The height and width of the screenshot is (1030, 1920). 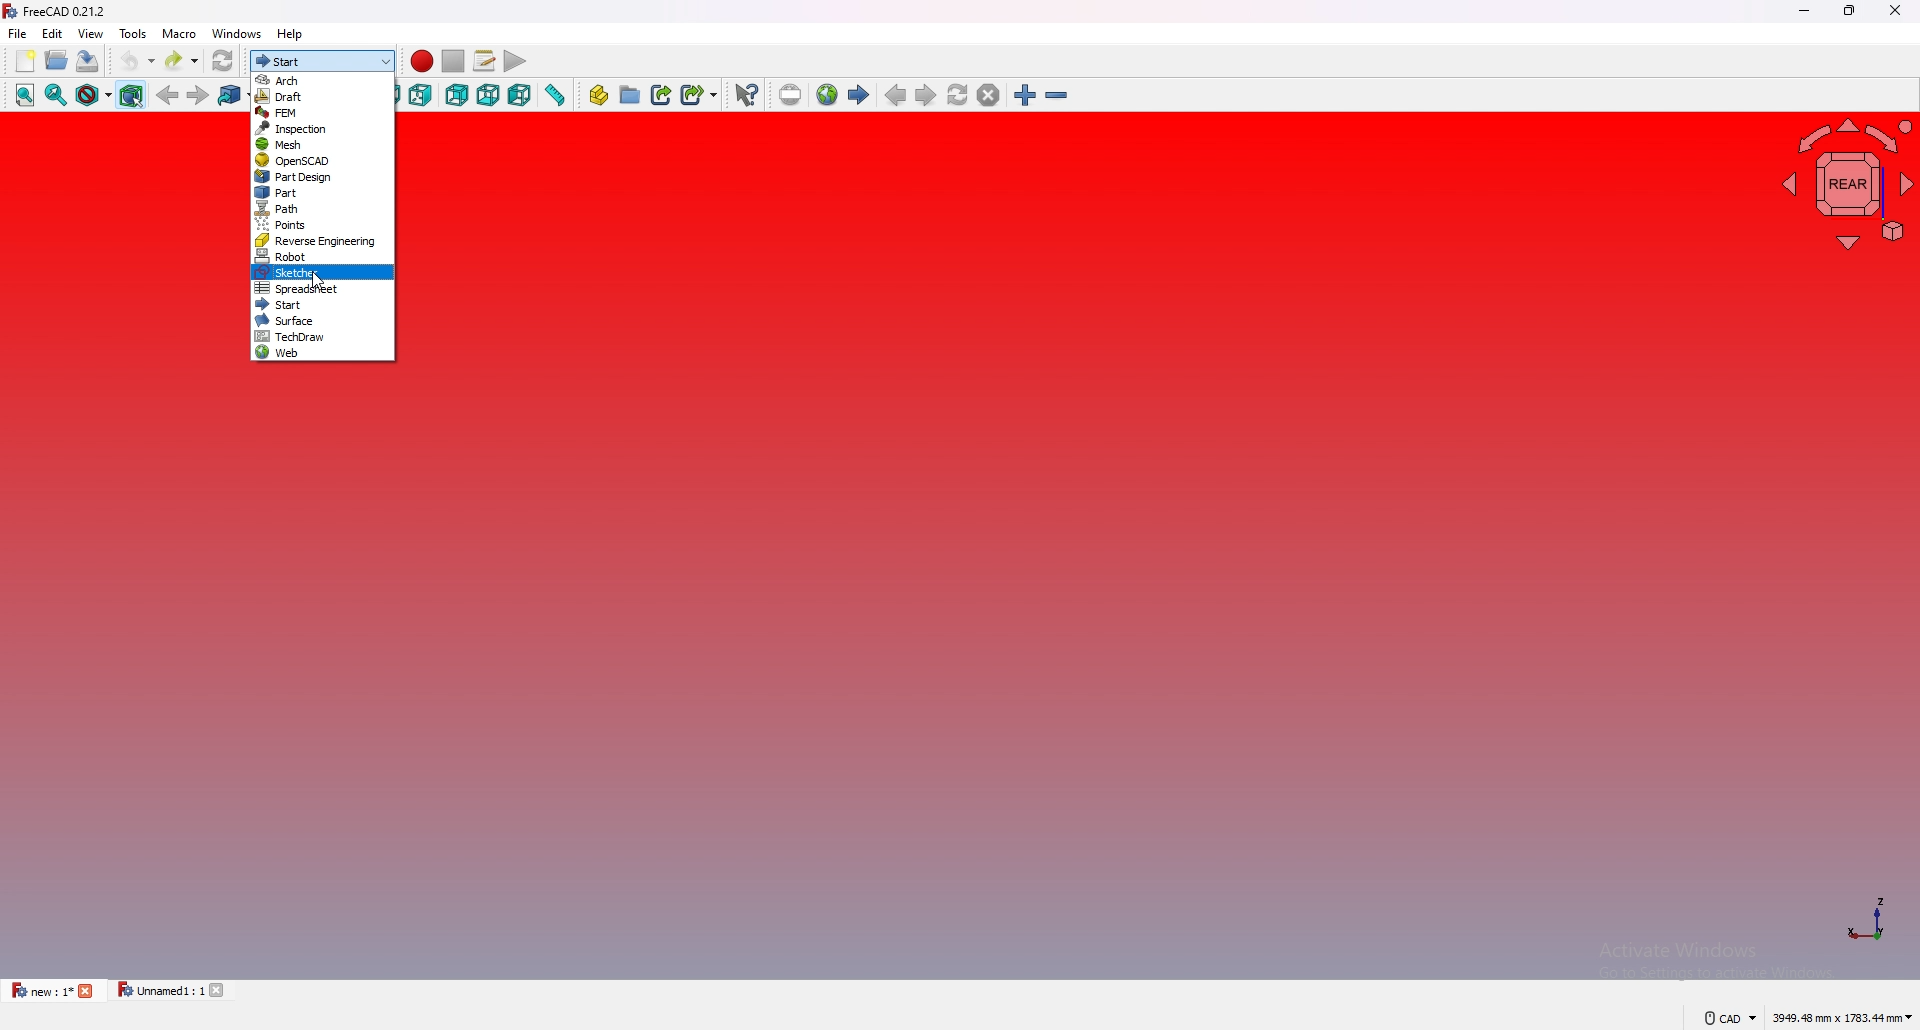 What do you see at coordinates (323, 143) in the screenshot?
I see `mesh` at bounding box center [323, 143].